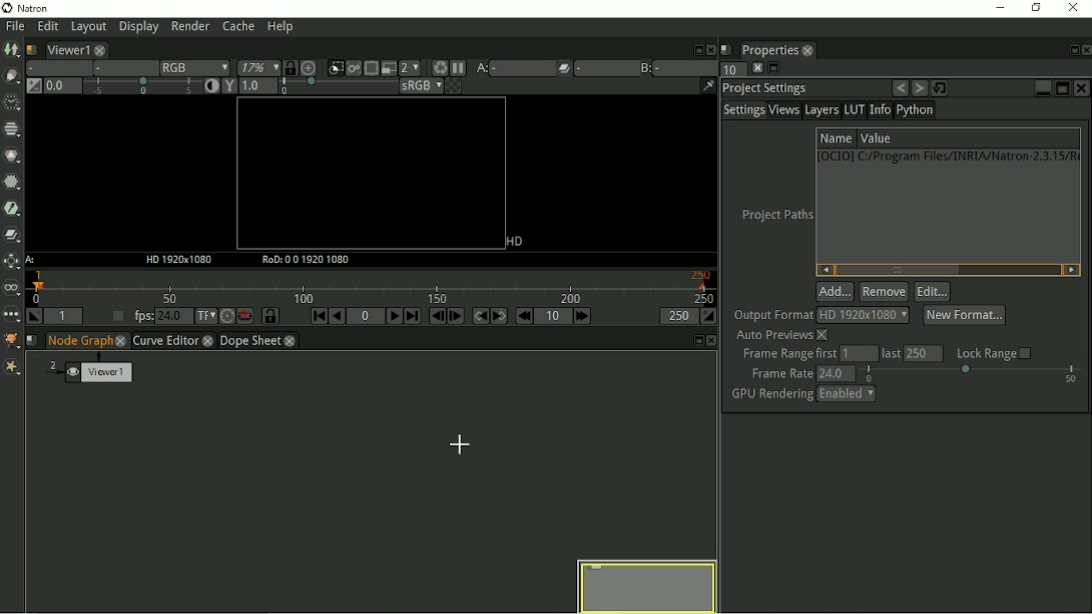 The height and width of the screenshot is (614, 1092). I want to click on Viewer input B, so click(644, 67).